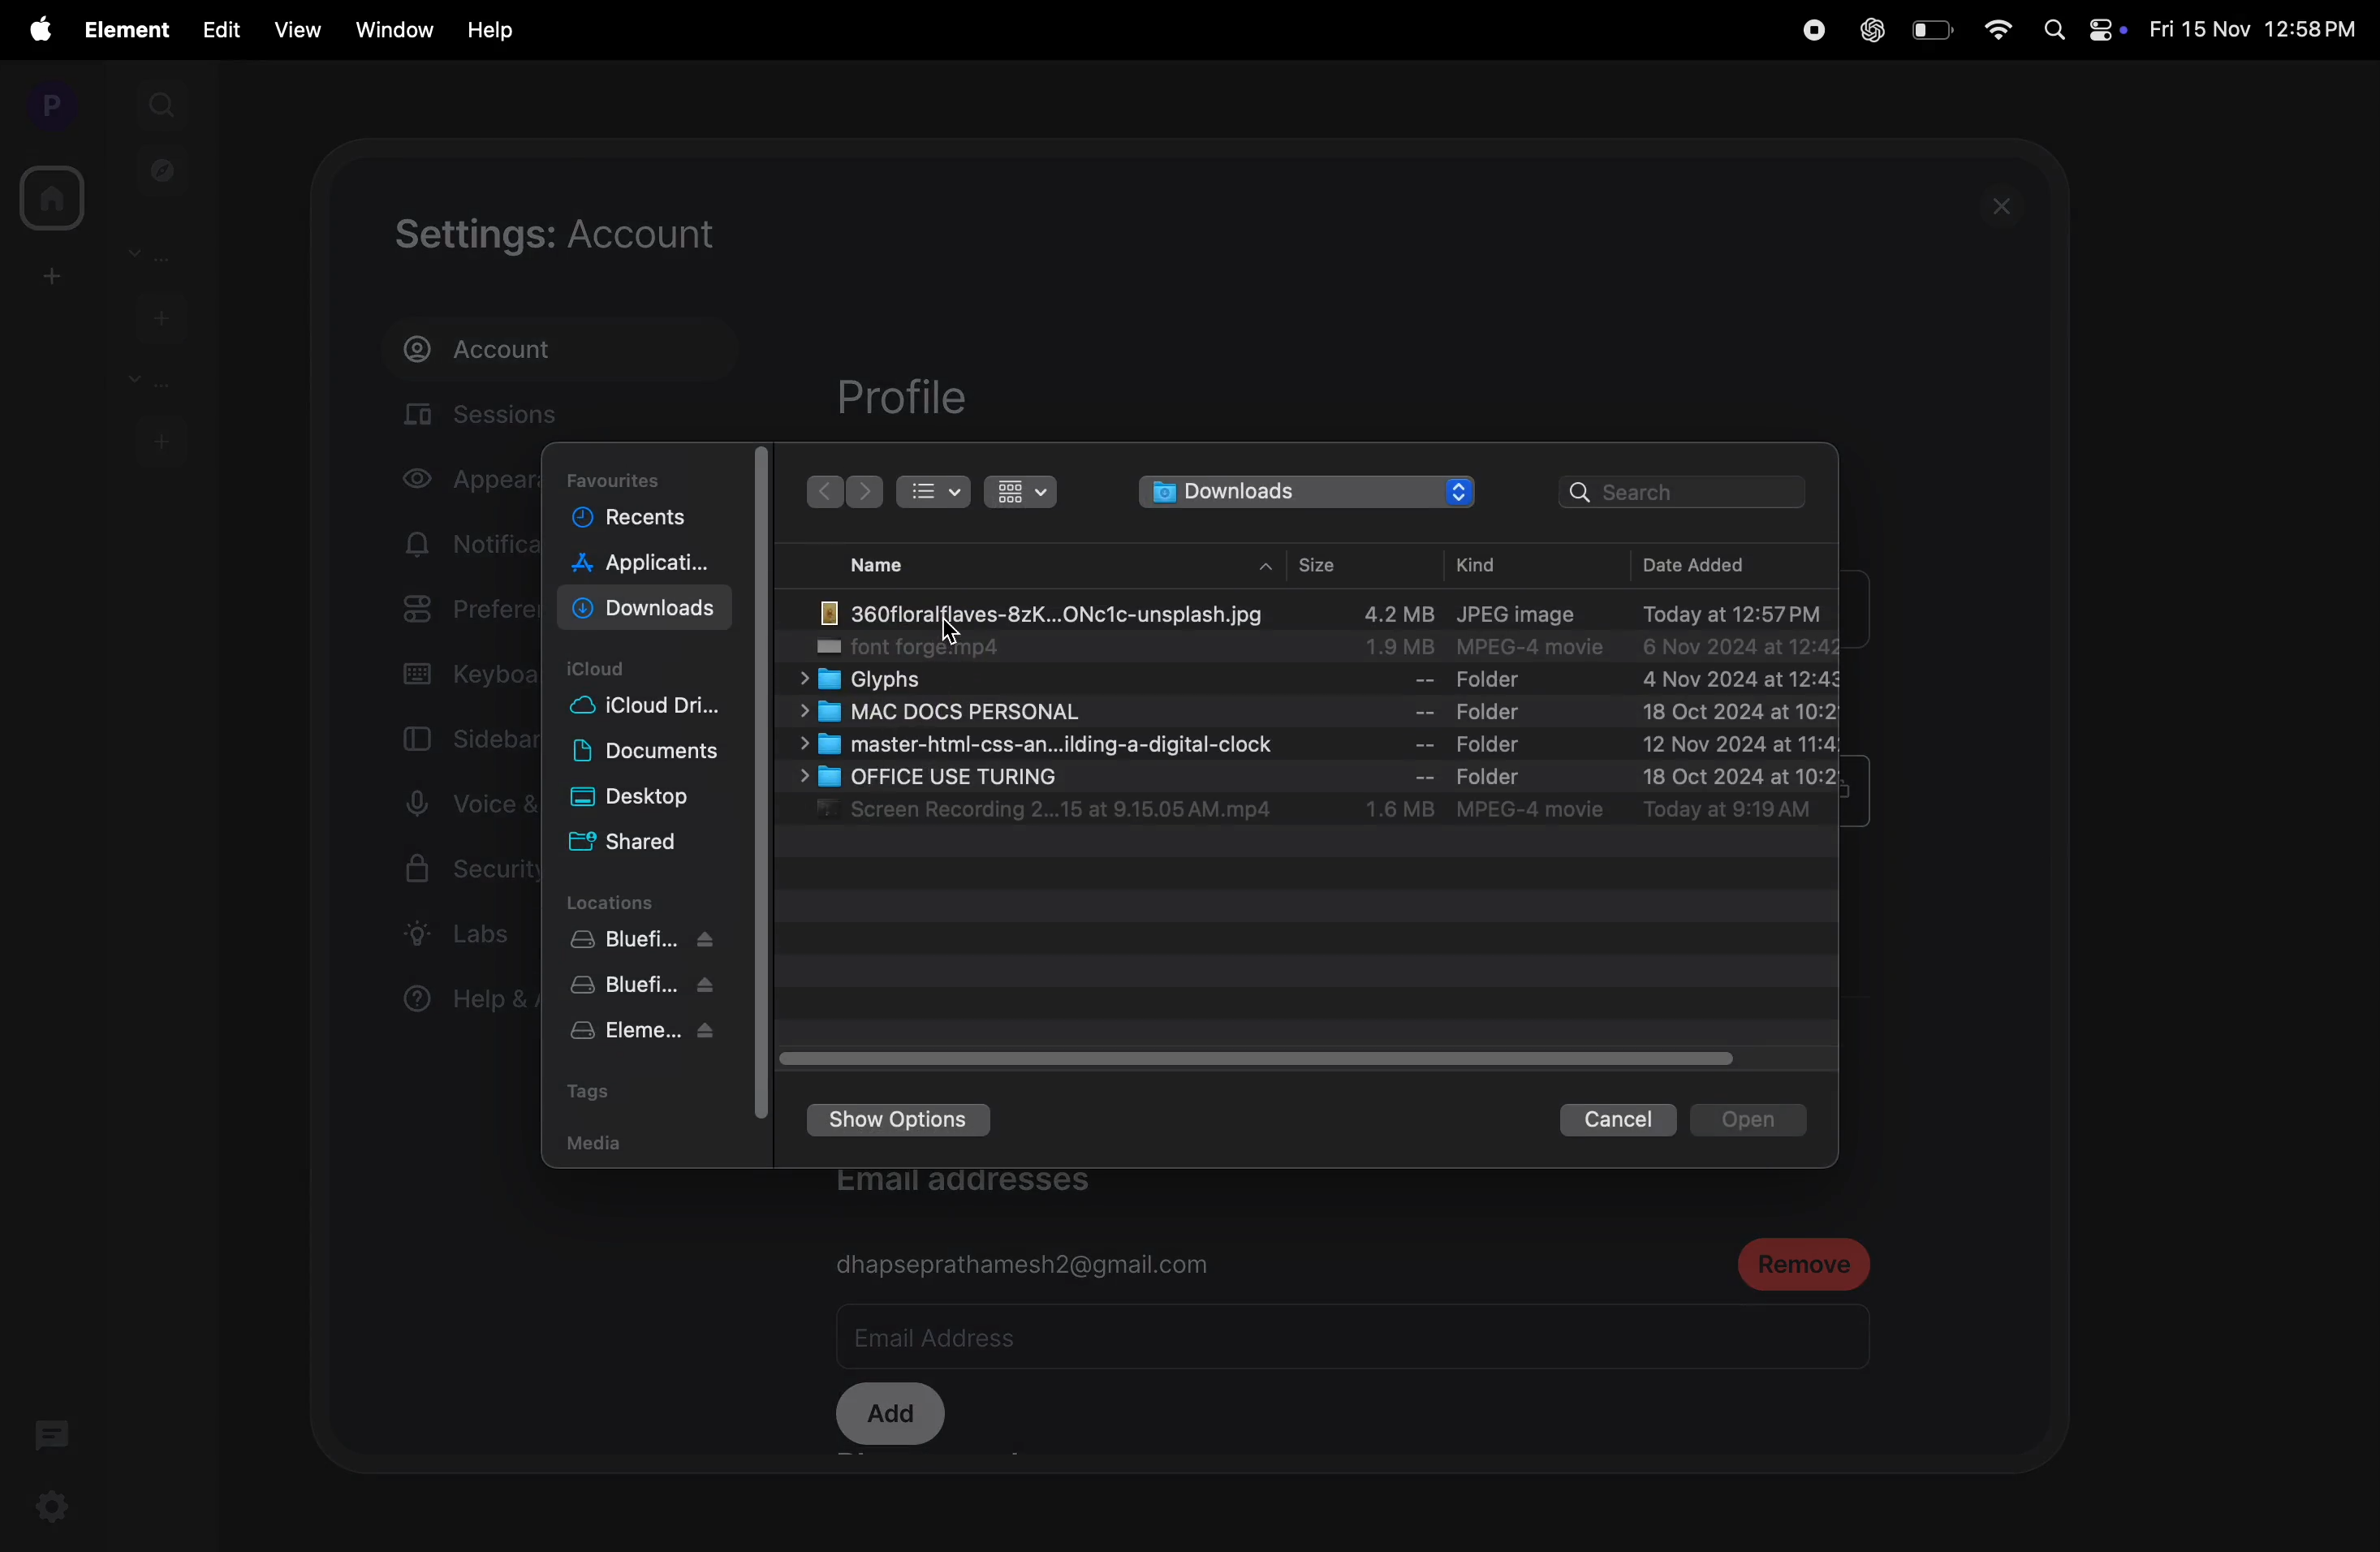  What do you see at coordinates (985, 1189) in the screenshot?
I see `email addresses` at bounding box center [985, 1189].